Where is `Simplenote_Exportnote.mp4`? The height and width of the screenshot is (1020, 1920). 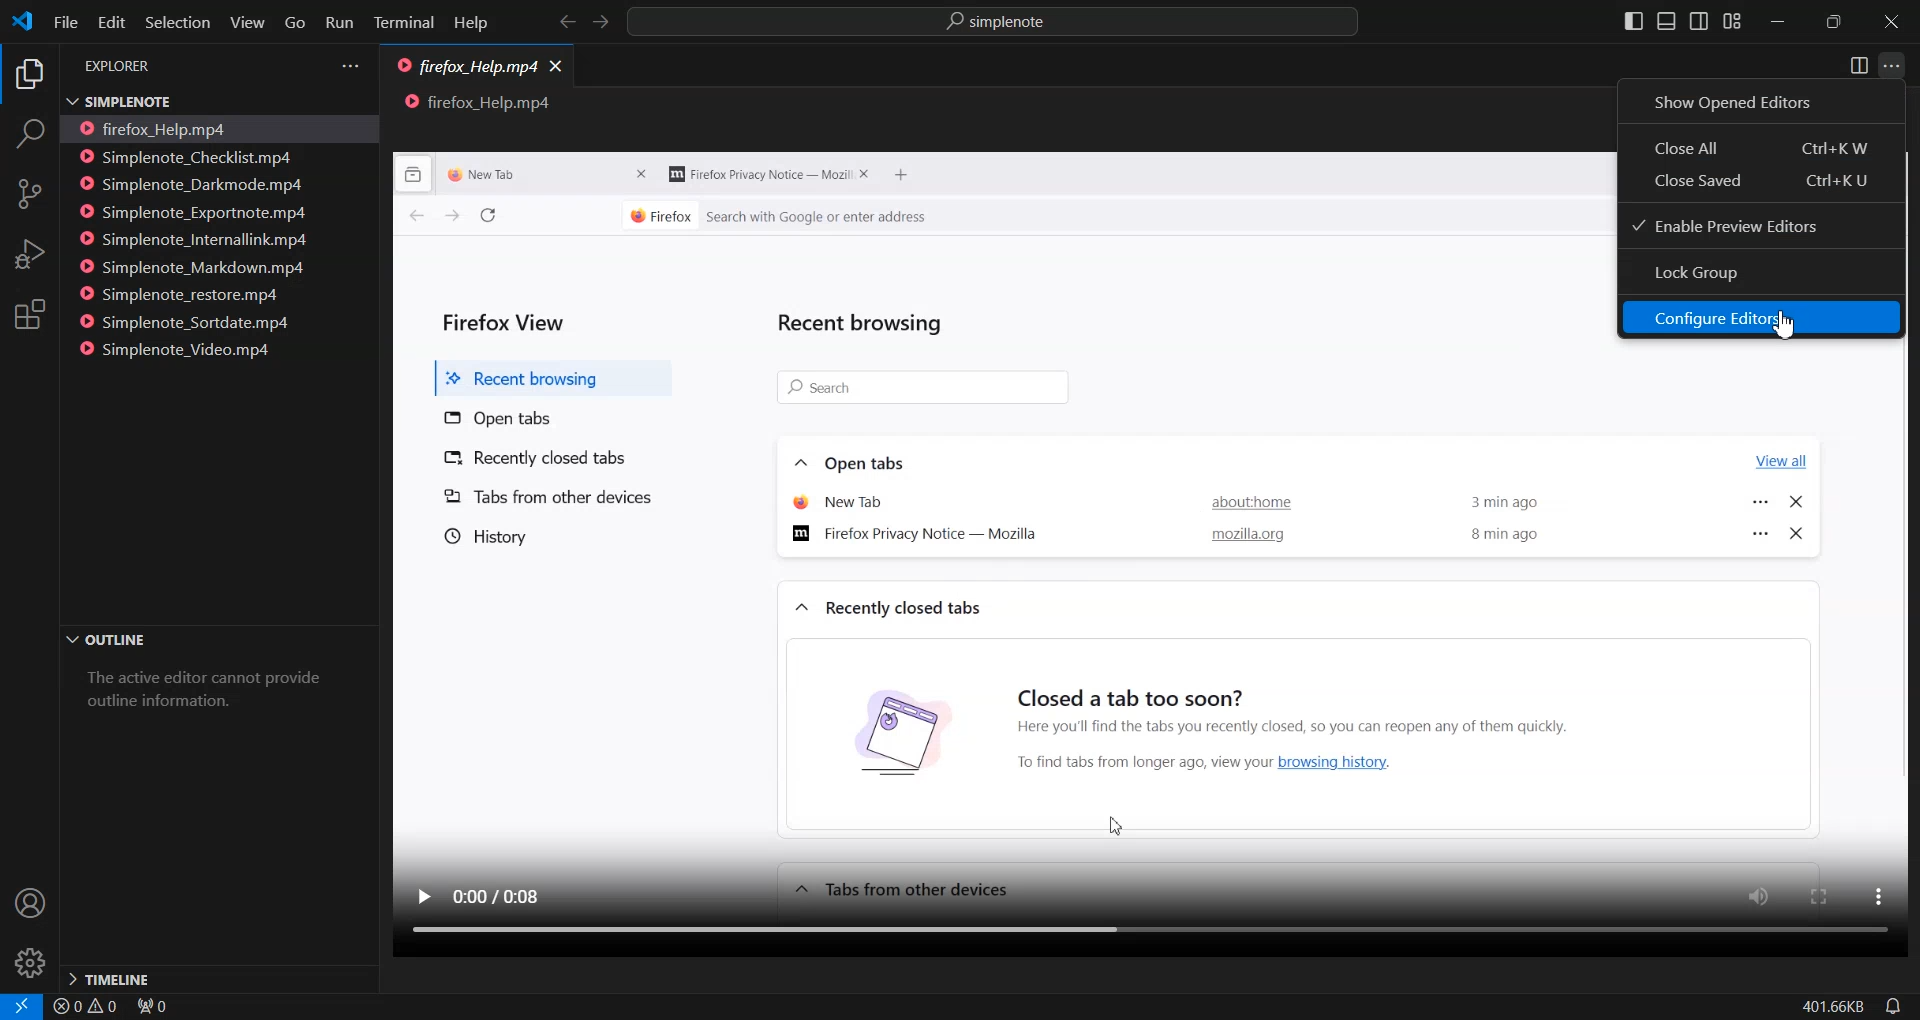
Simplenote_Exportnote.mp4 is located at coordinates (196, 211).